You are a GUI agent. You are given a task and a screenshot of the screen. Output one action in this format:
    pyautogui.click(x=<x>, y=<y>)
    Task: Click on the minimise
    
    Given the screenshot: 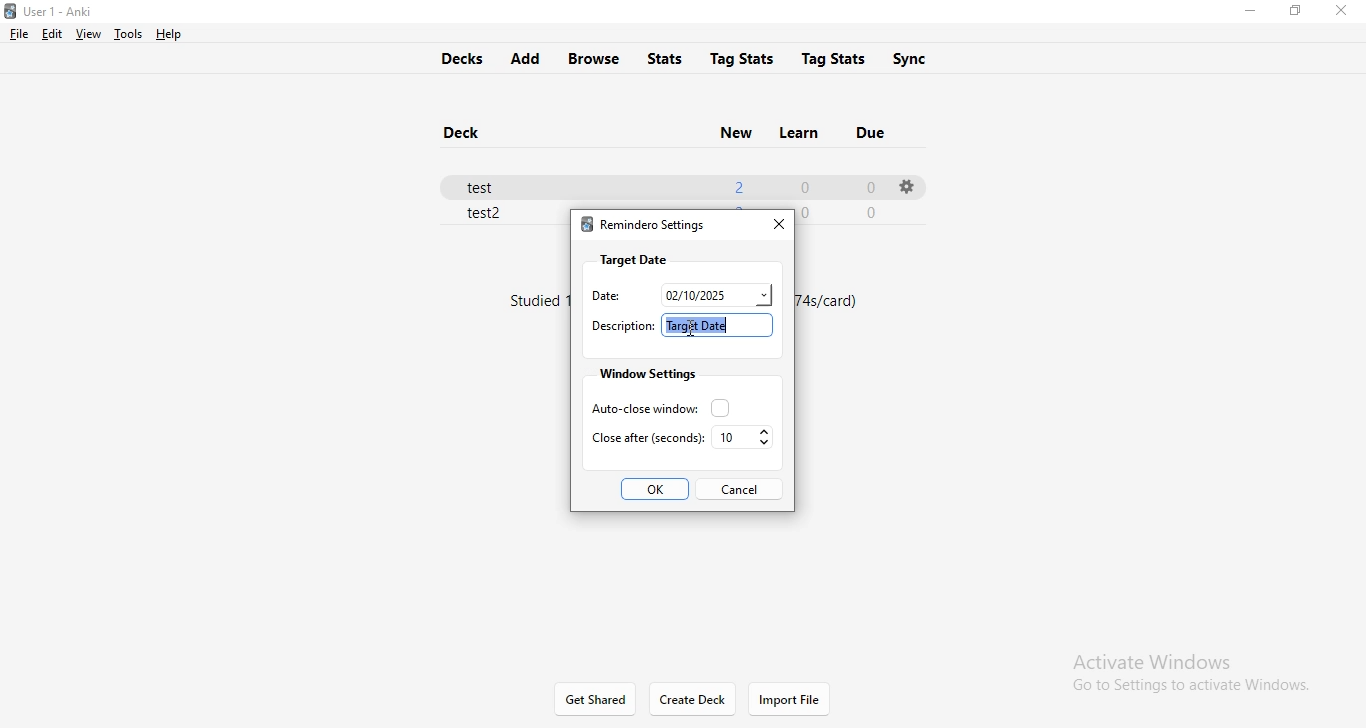 What is the action you would take?
    pyautogui.click(x=1249, y=13)
    